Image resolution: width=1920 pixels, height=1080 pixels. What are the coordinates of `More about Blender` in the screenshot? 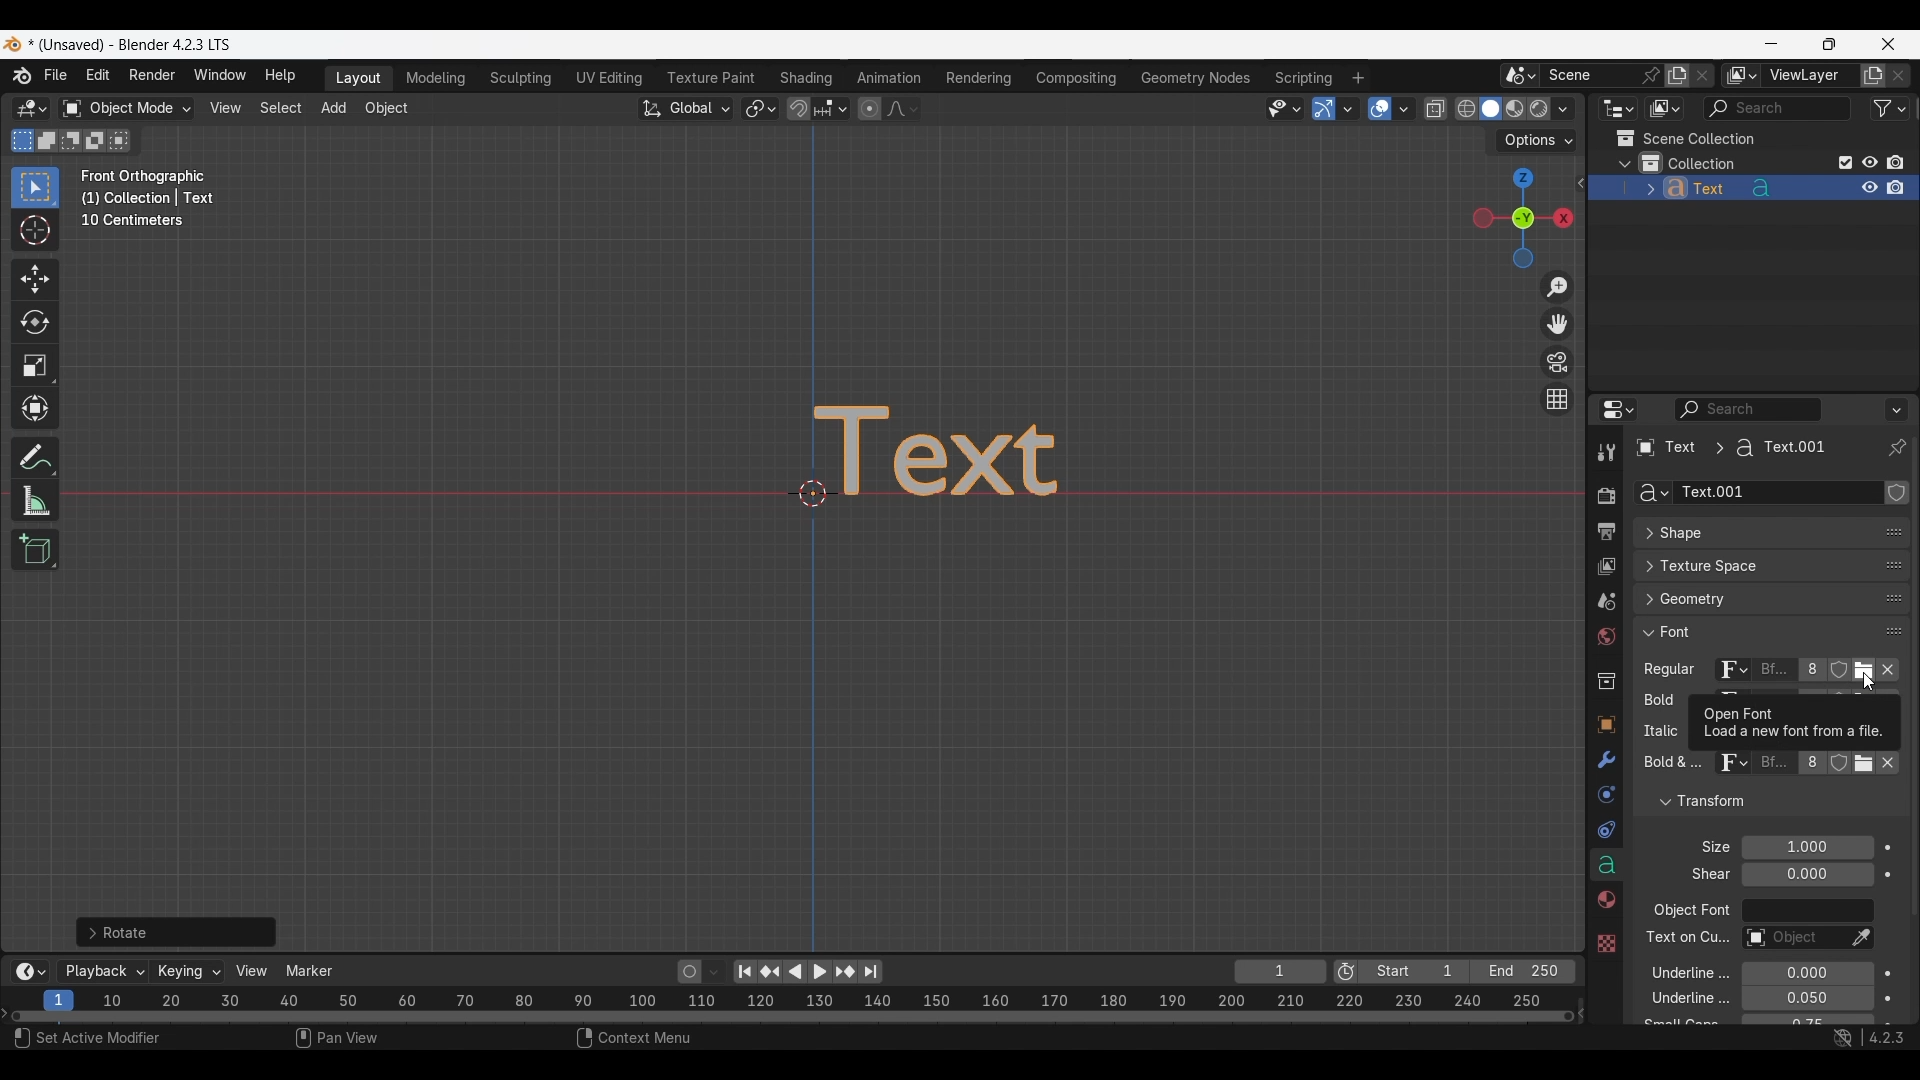 It's located at (23, 76).